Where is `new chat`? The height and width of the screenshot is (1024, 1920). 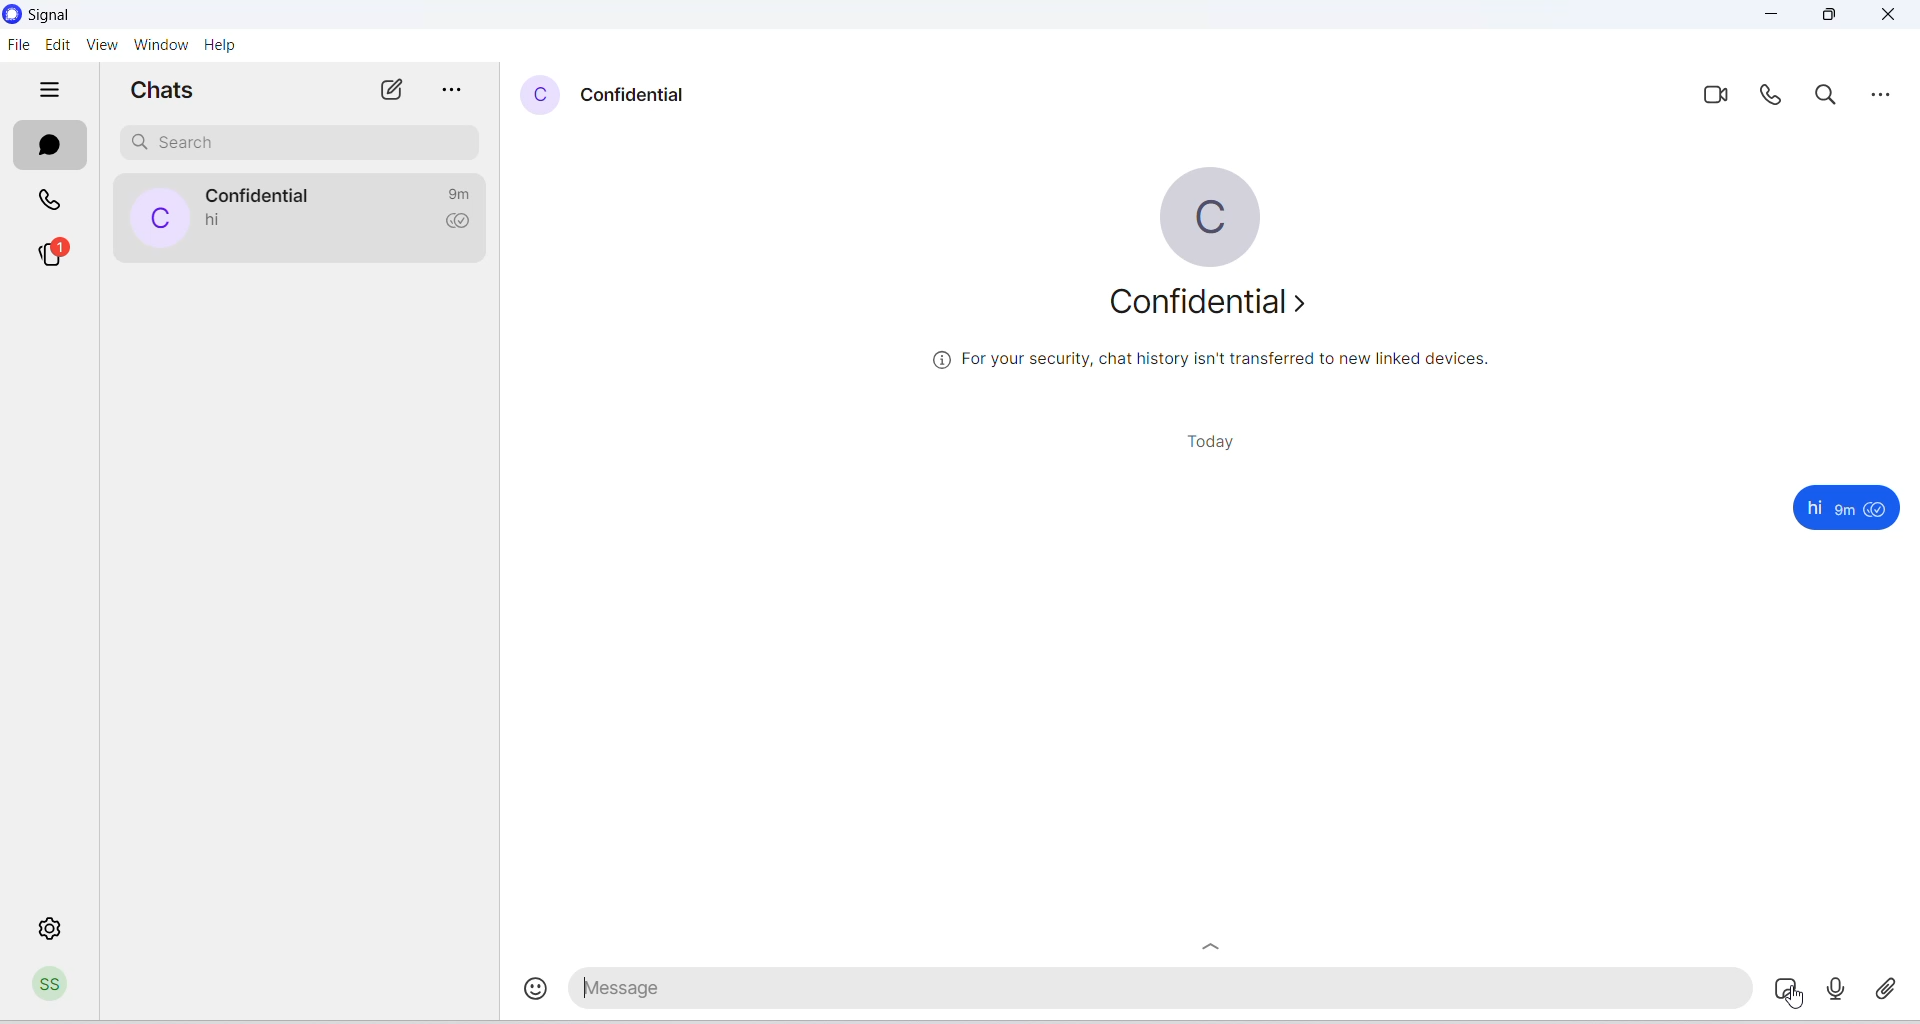 new chat is located at coordinates (392, 91).